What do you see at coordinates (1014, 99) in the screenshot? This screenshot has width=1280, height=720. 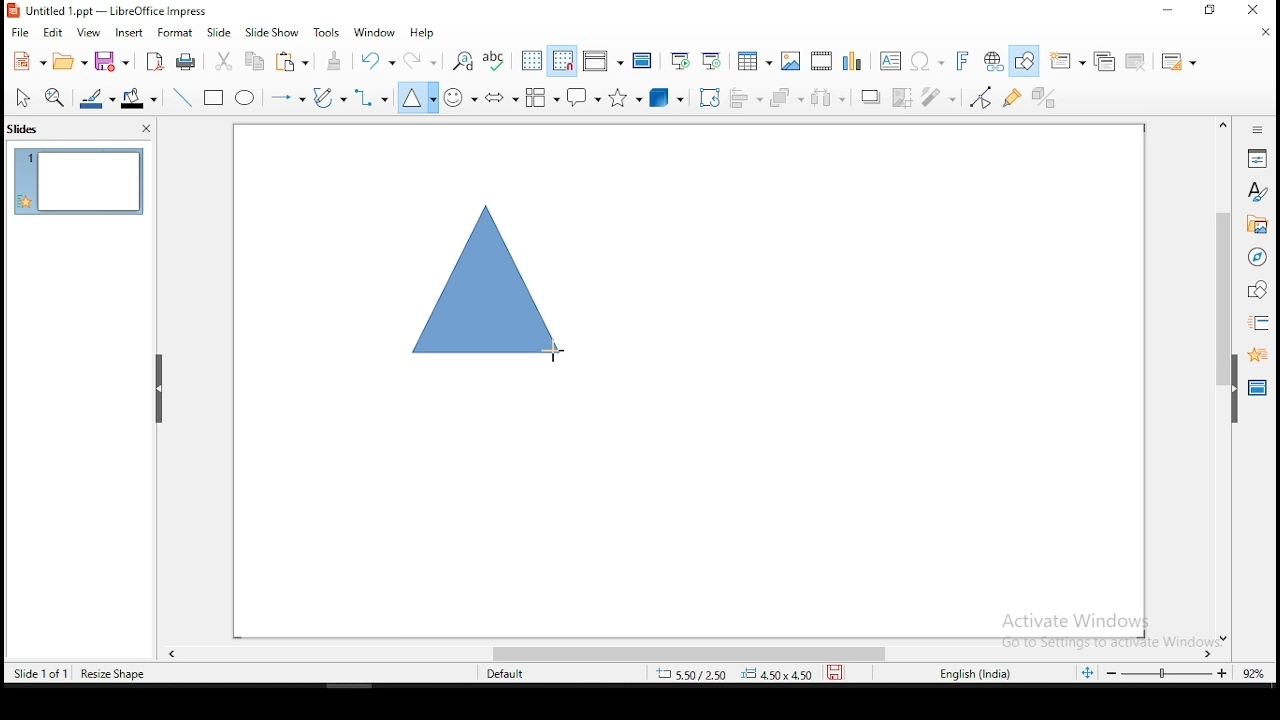 I see `show gluepoint functions` at bounding box center [1014, 99].